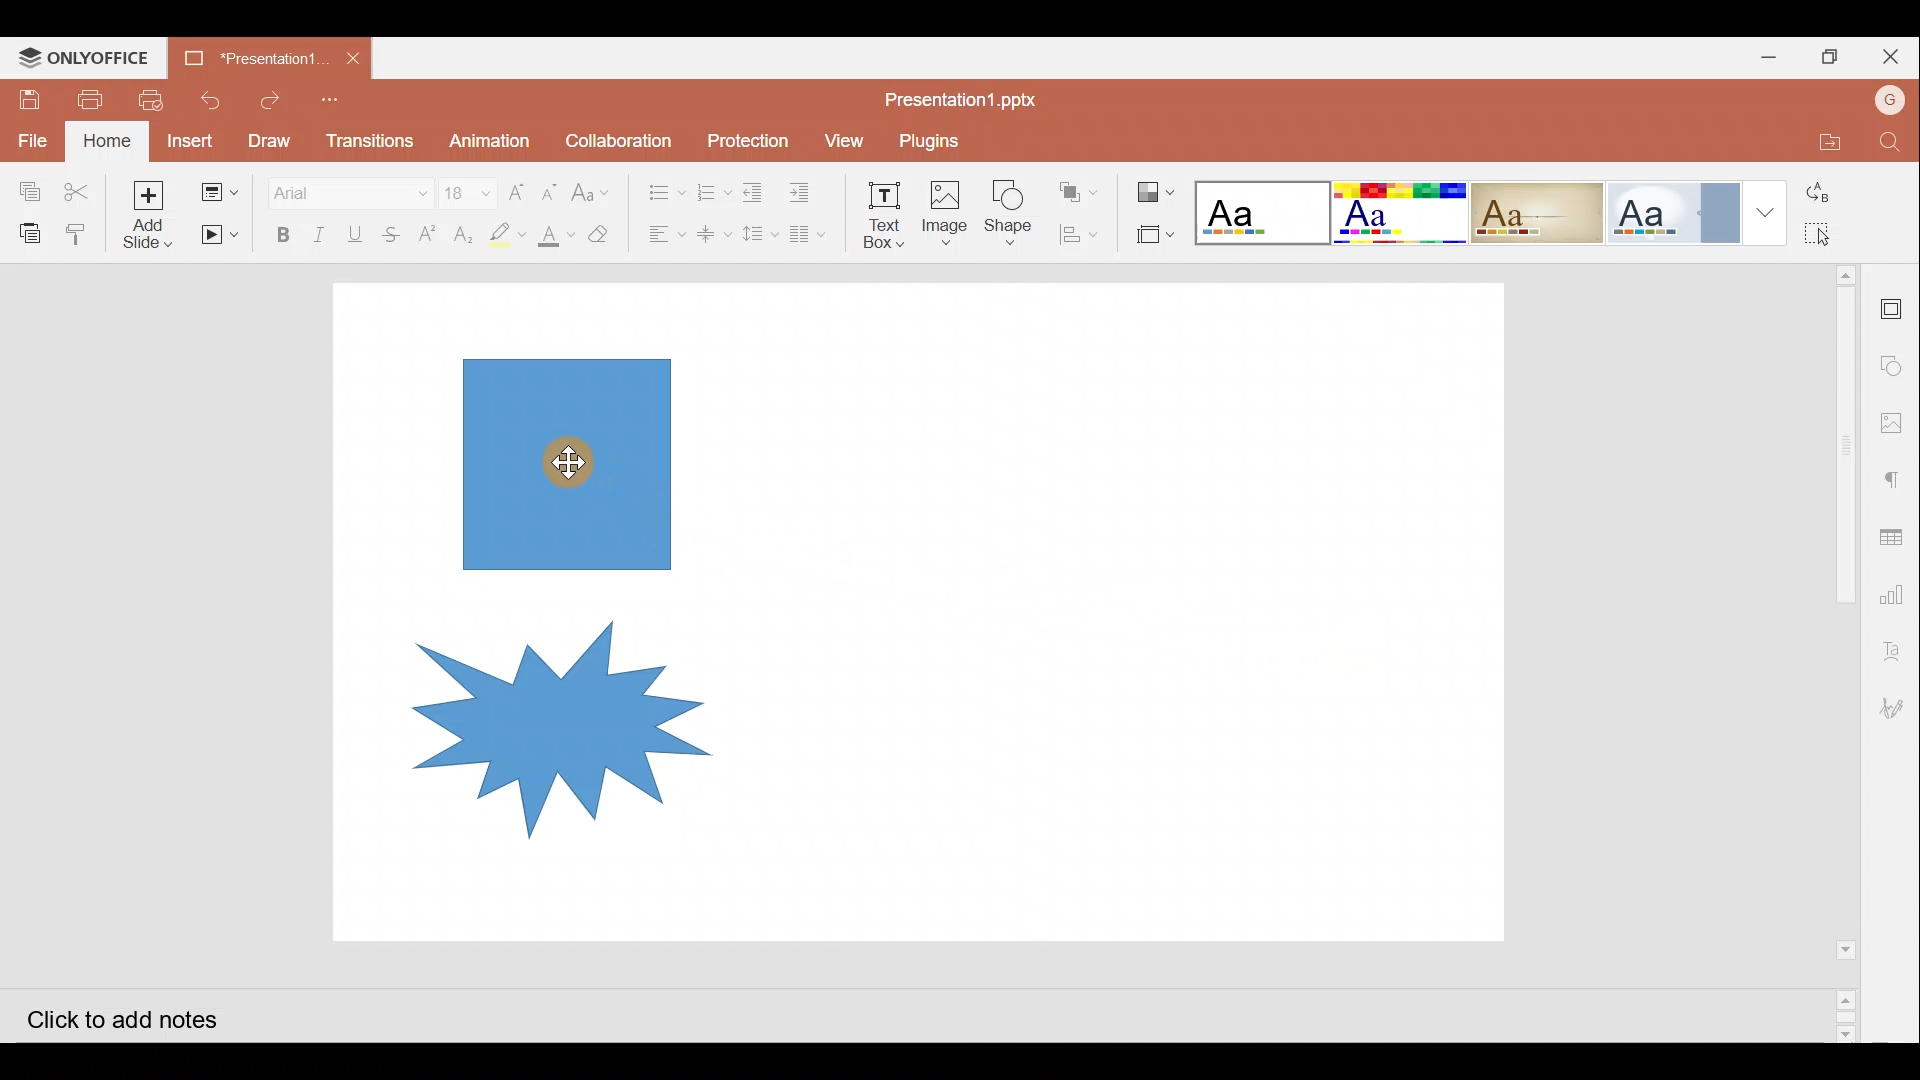 This screenshot has width=1920, height=1080. What do you see at coordinates (426, 235) in the screenshot?
I see `Superscript` at bounding box center [426, 235].